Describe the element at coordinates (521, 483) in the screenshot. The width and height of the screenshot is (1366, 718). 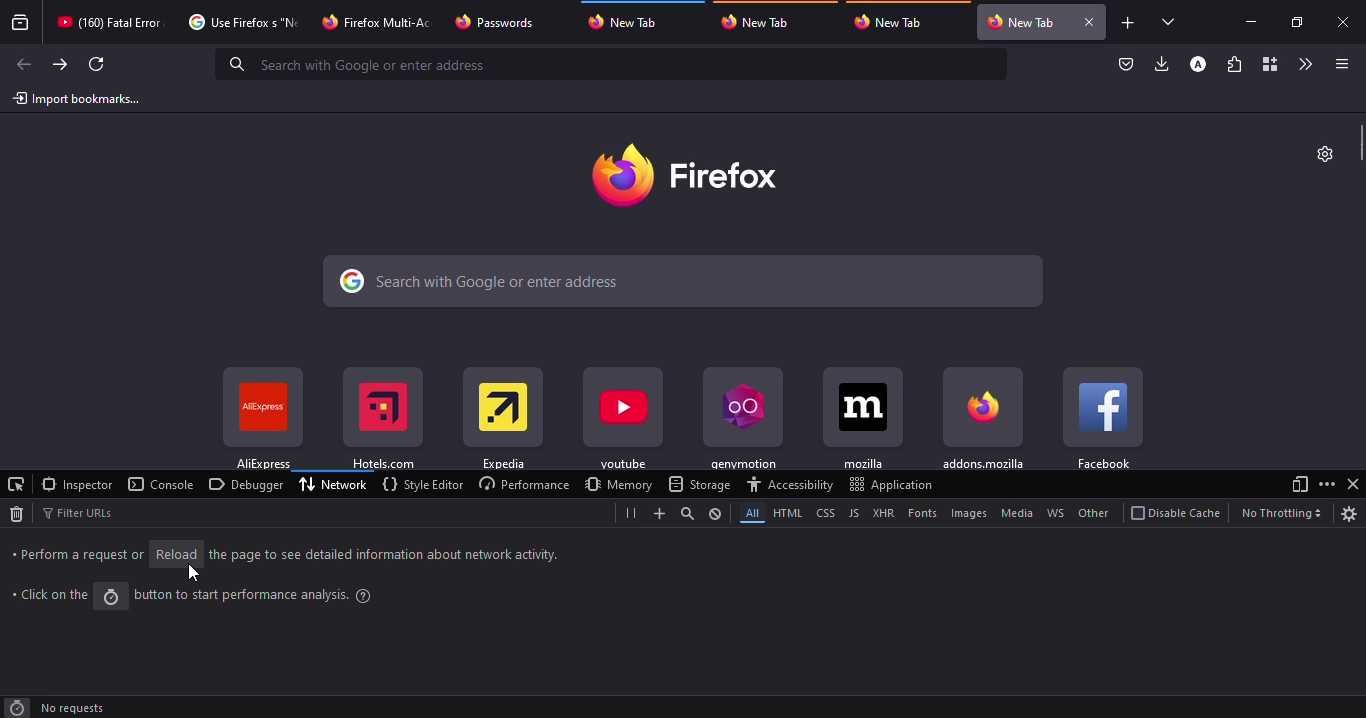
I see `performance` at that location.